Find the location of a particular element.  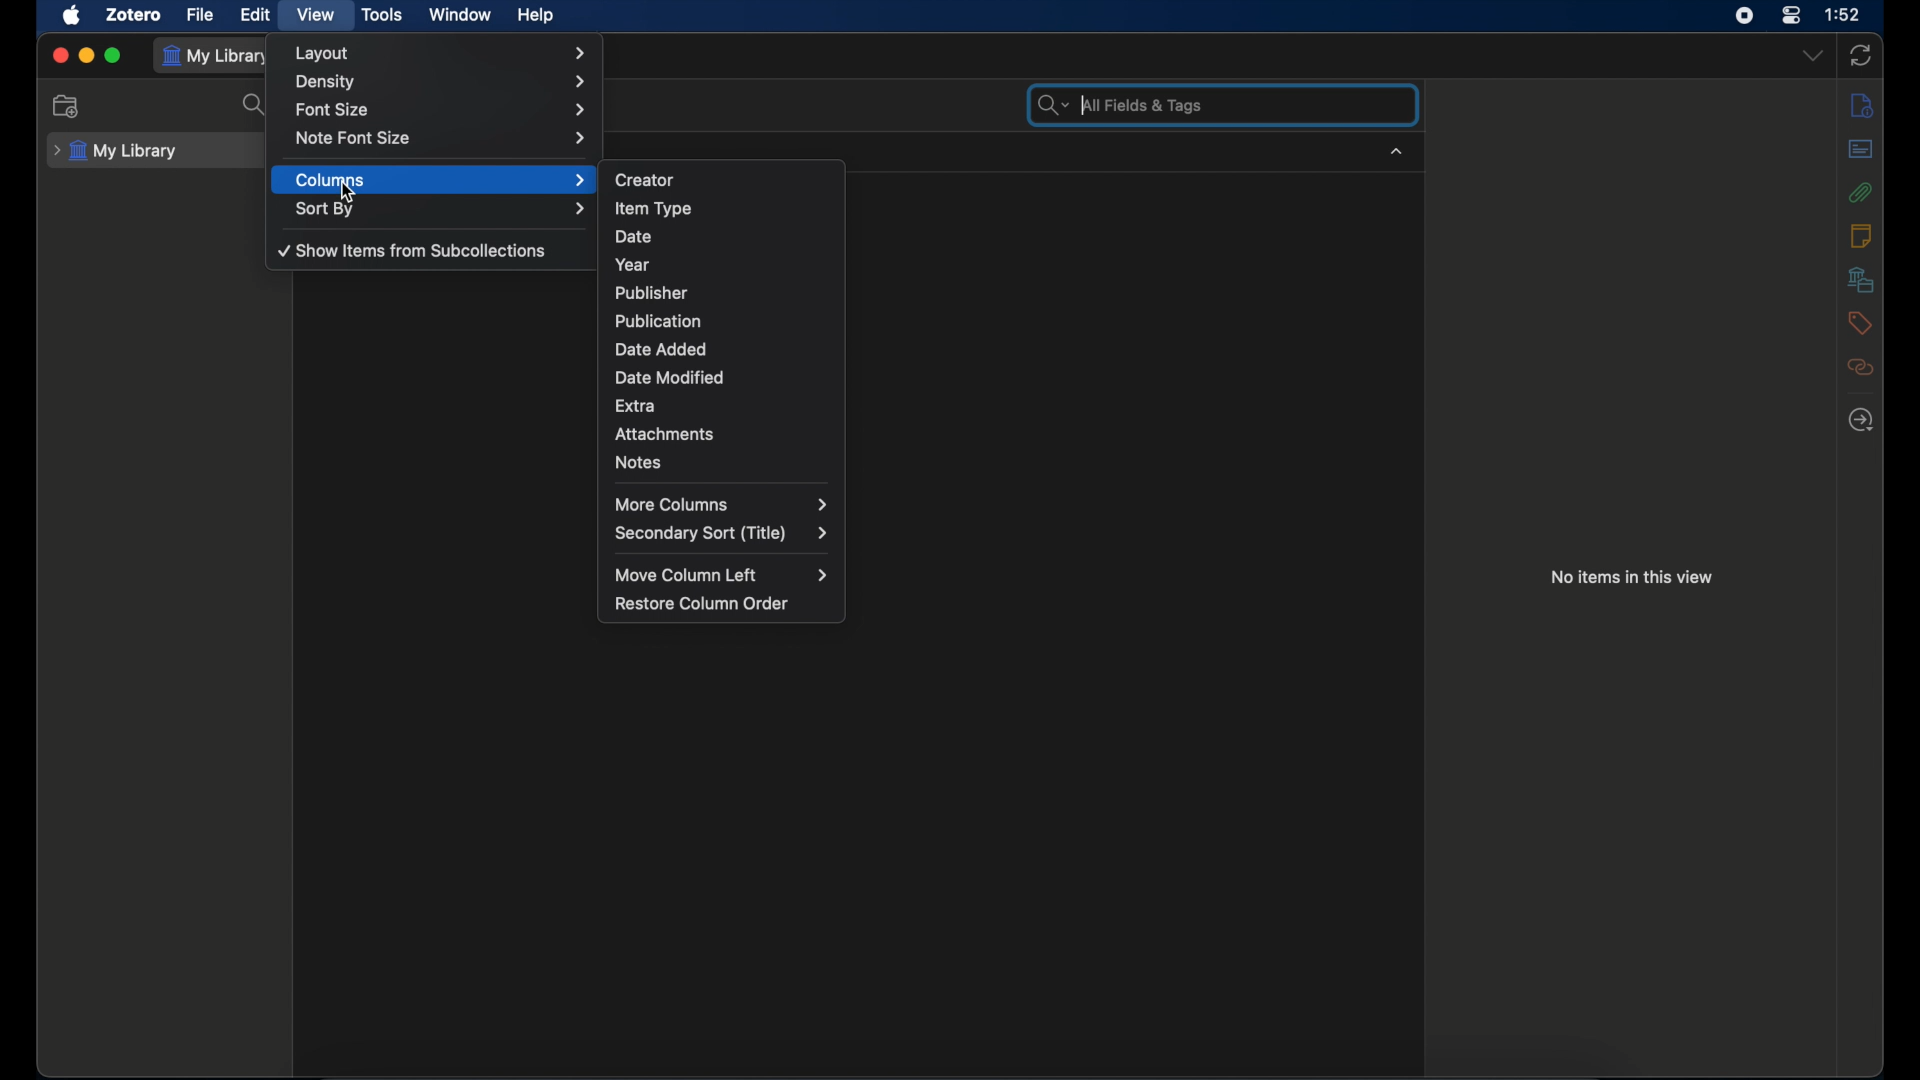

file is located at coordinates (202, 13).